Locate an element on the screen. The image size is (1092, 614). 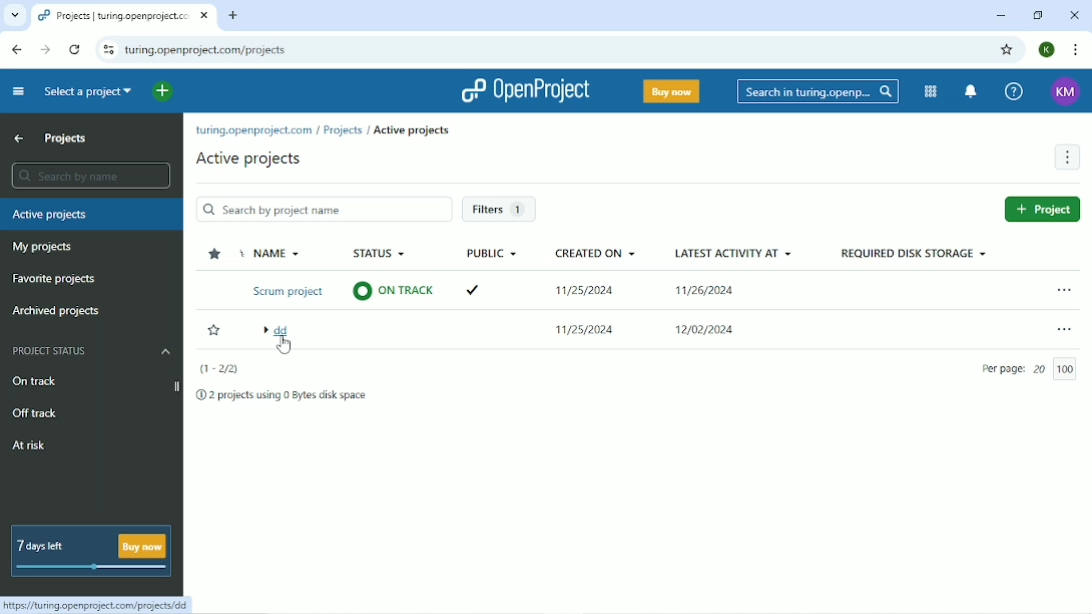
Current tab is located at coordinates (124, 15).